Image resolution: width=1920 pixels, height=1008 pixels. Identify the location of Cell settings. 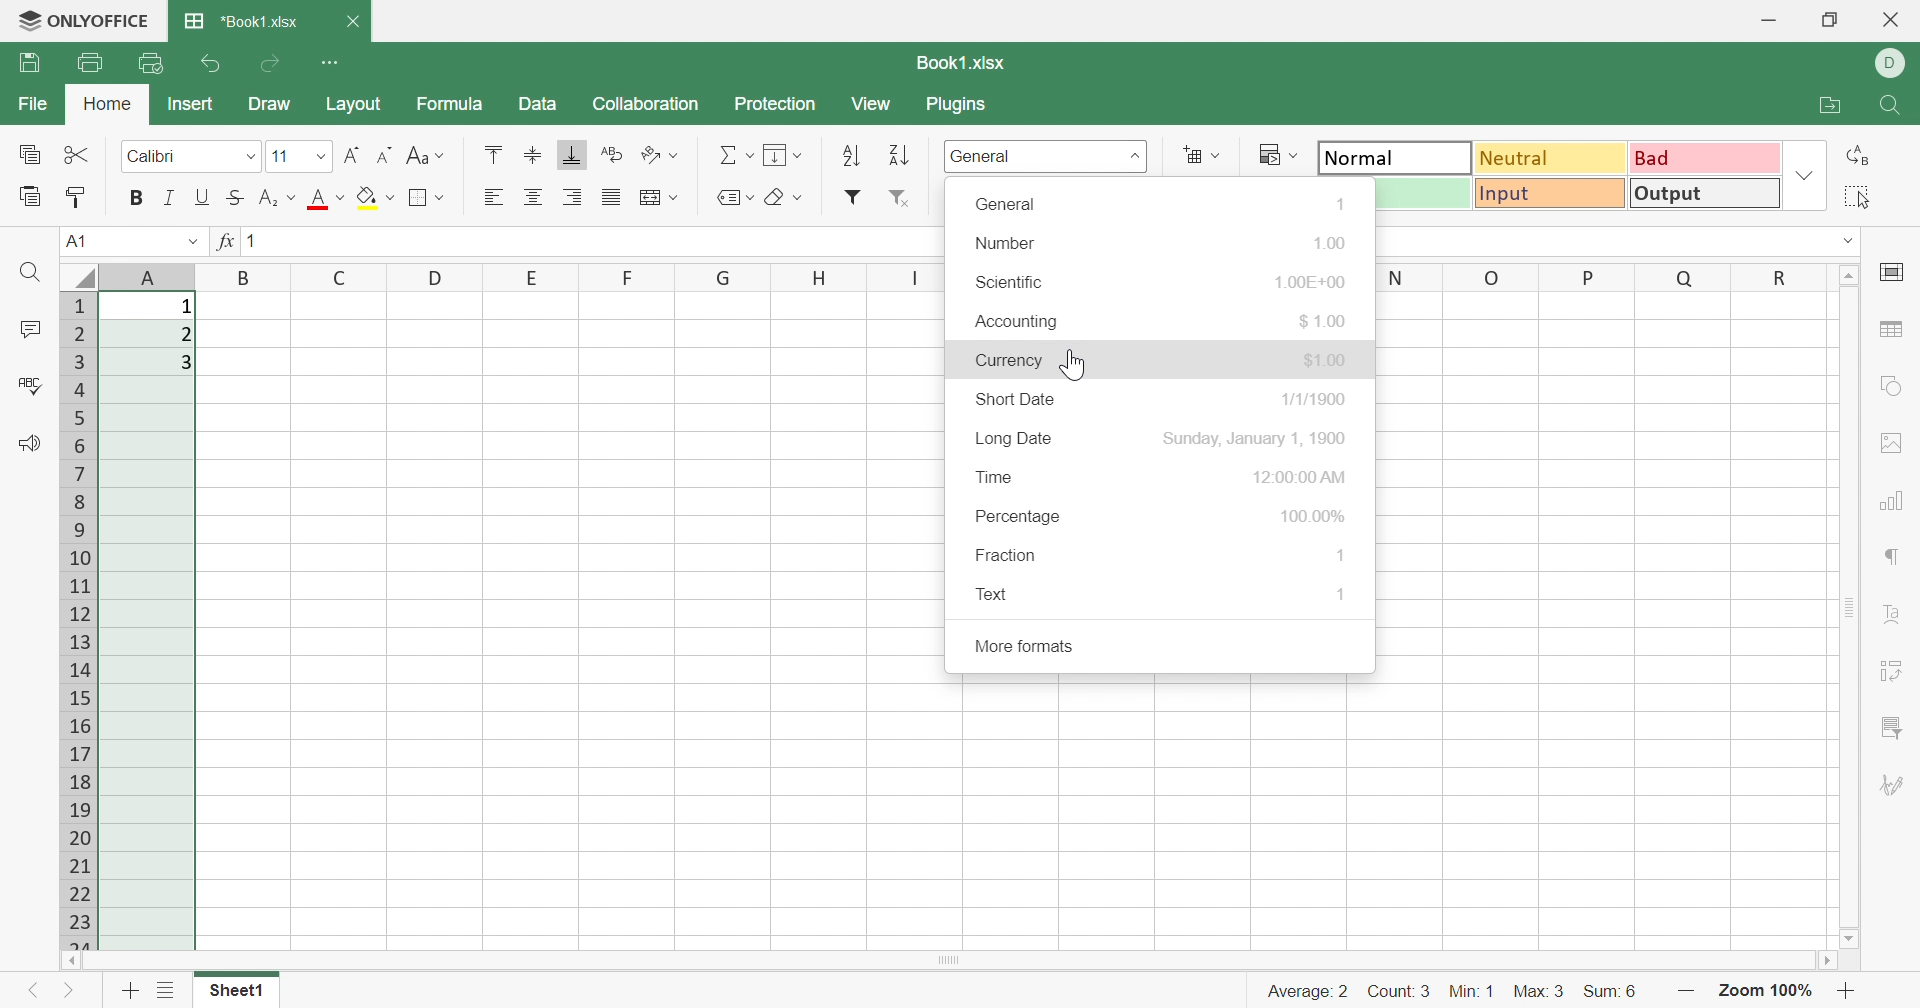
(1898, 271).